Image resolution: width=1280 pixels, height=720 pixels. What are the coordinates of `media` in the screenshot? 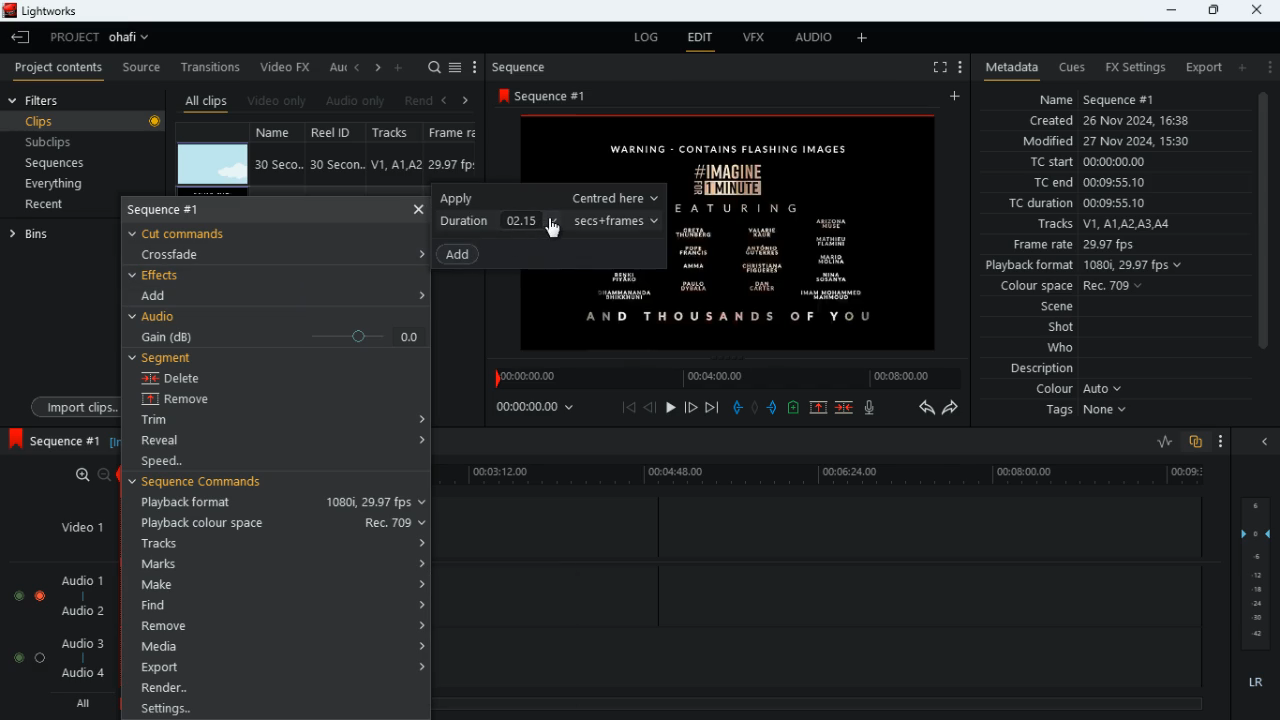 It's located at (282, 645).